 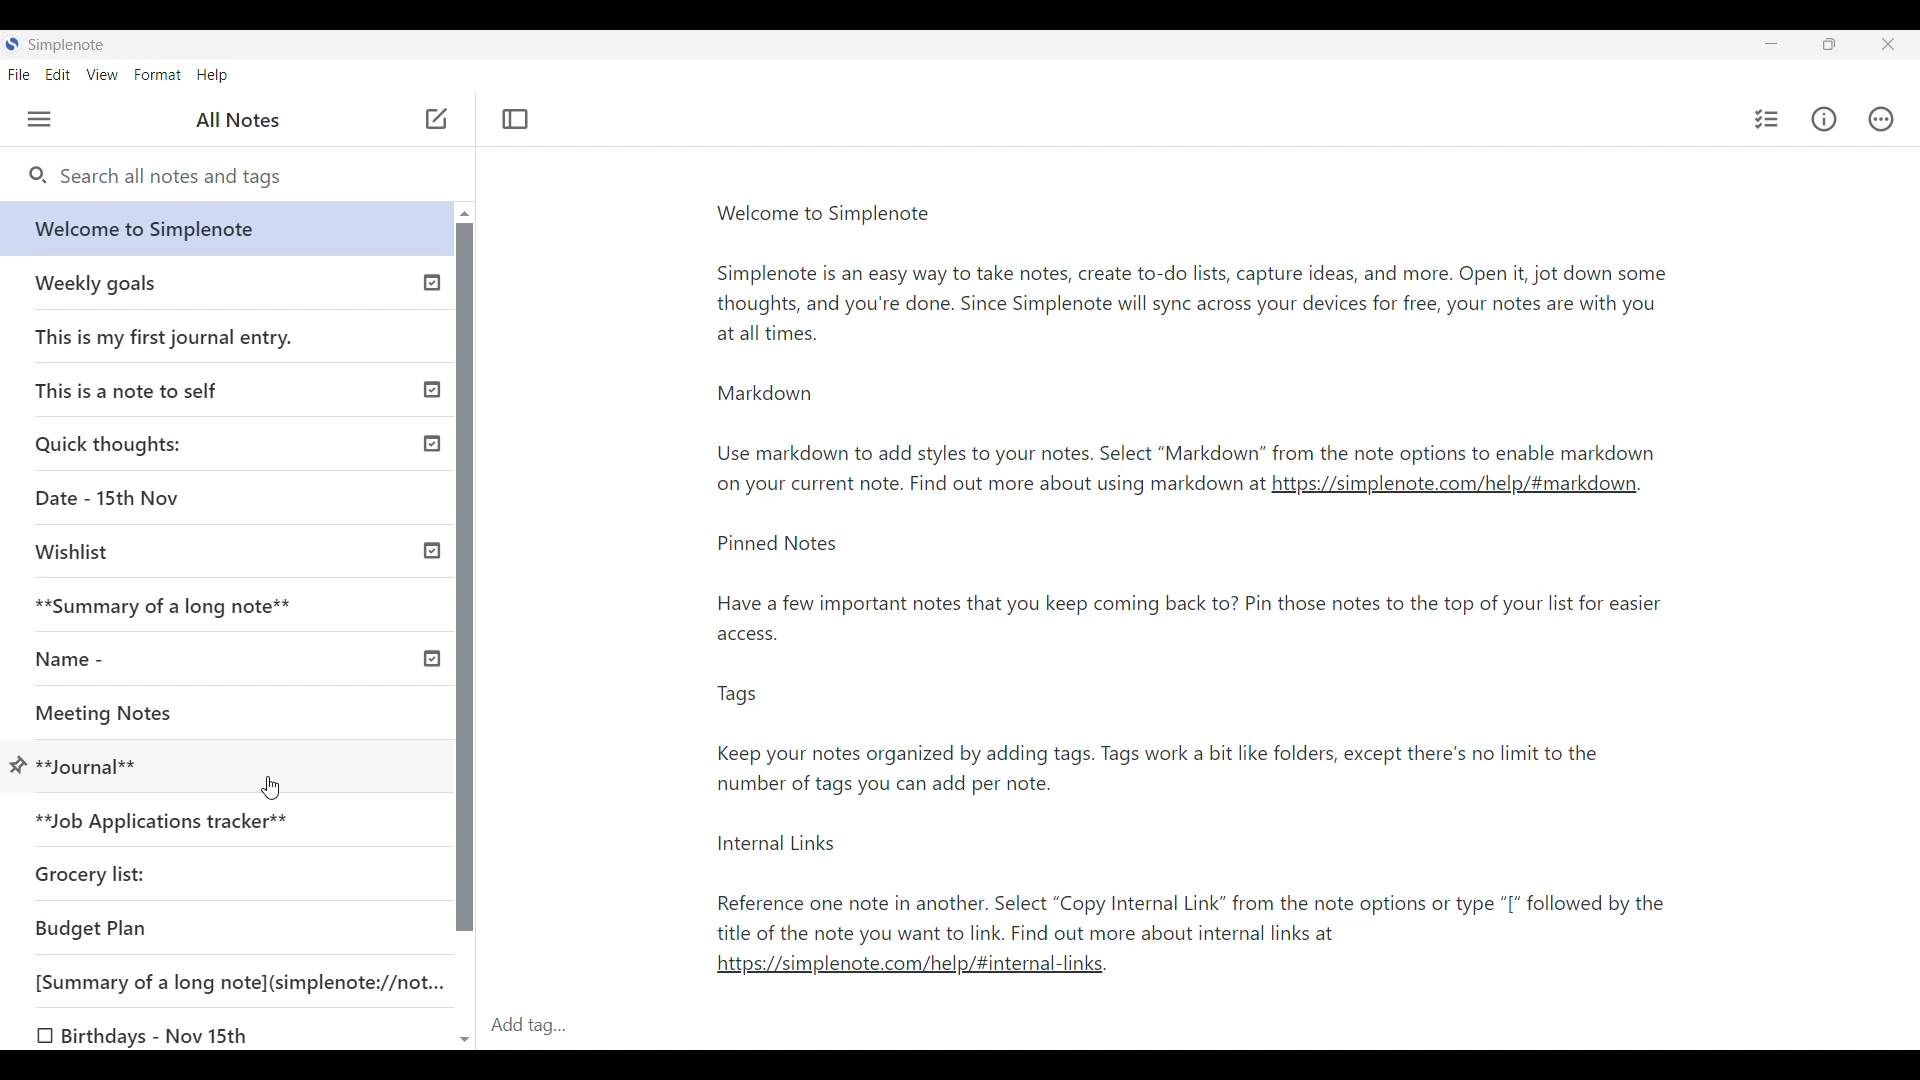 What do you see at coordinates (274, 787) in the screenshot?
I see `cursor` at bounding box center [274, 787].